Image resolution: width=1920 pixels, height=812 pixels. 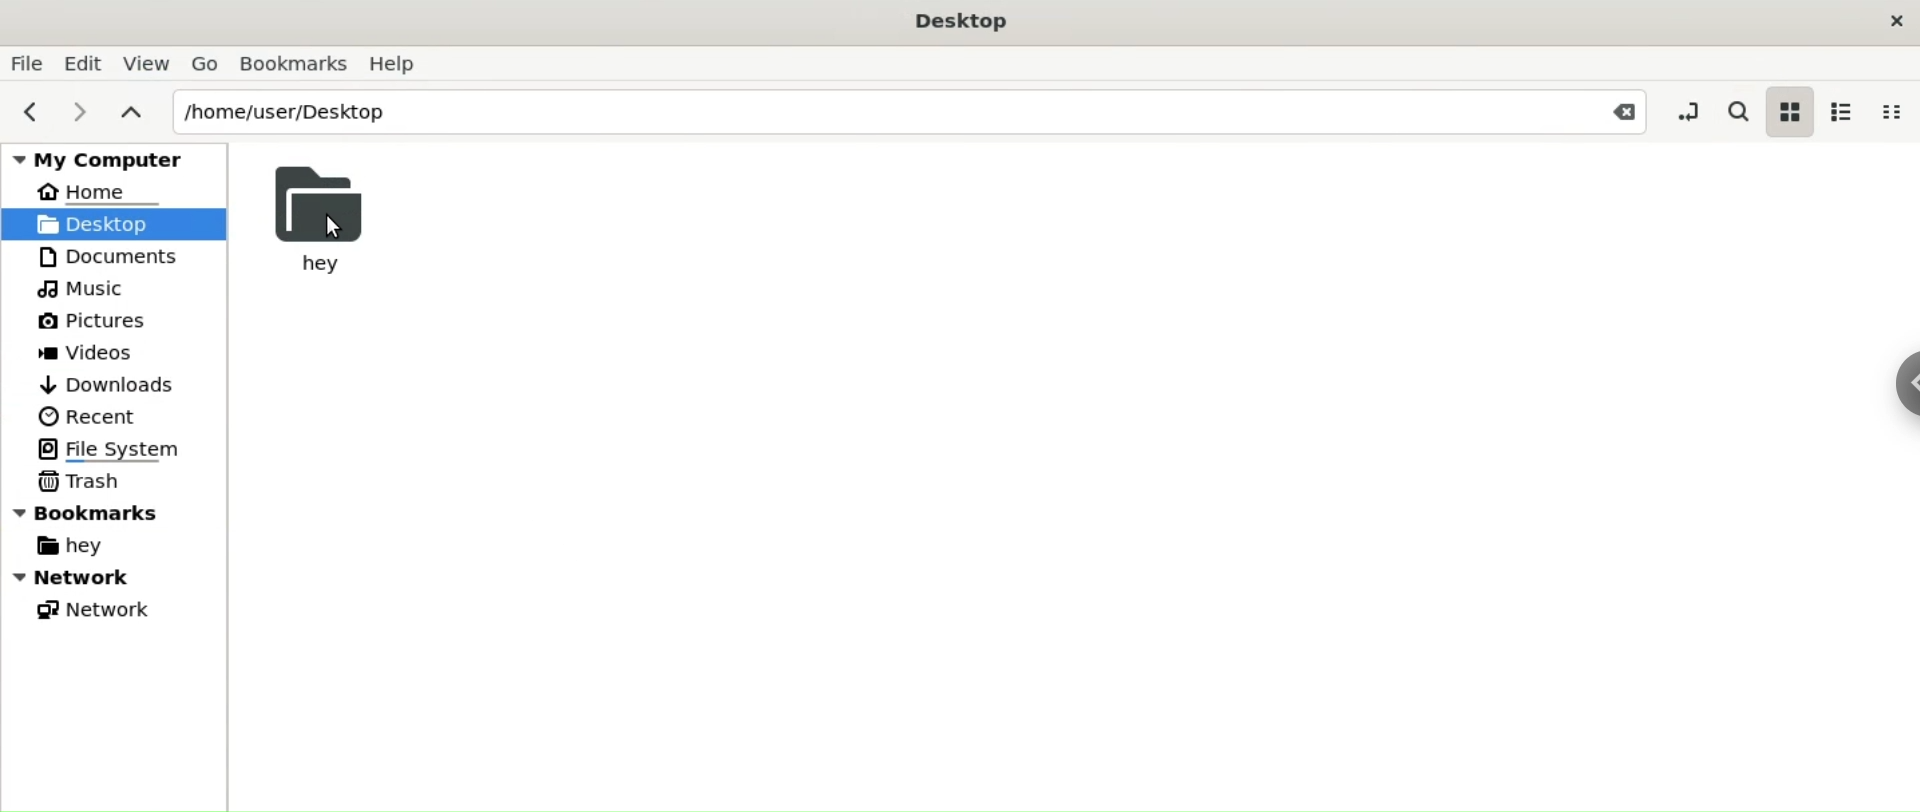 I want to click on Downloads, so click(x=116, y=384).